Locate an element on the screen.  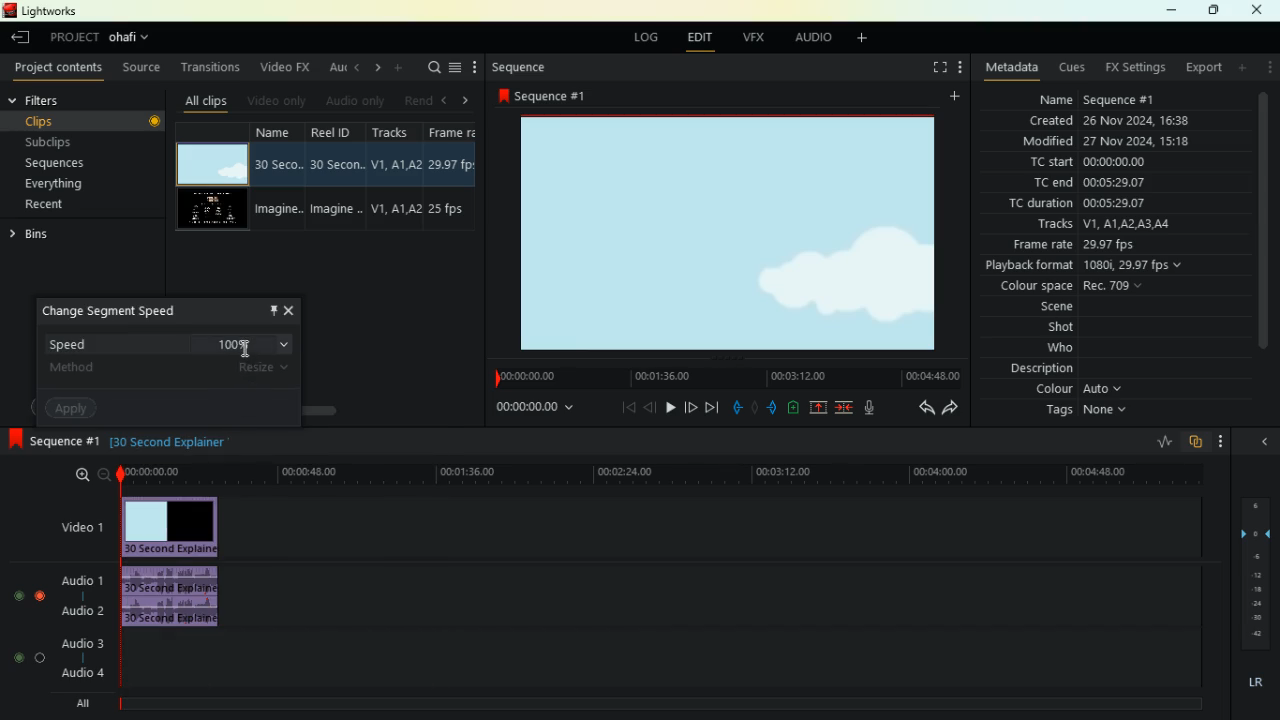
shot is located at coordinates (1062, 329).